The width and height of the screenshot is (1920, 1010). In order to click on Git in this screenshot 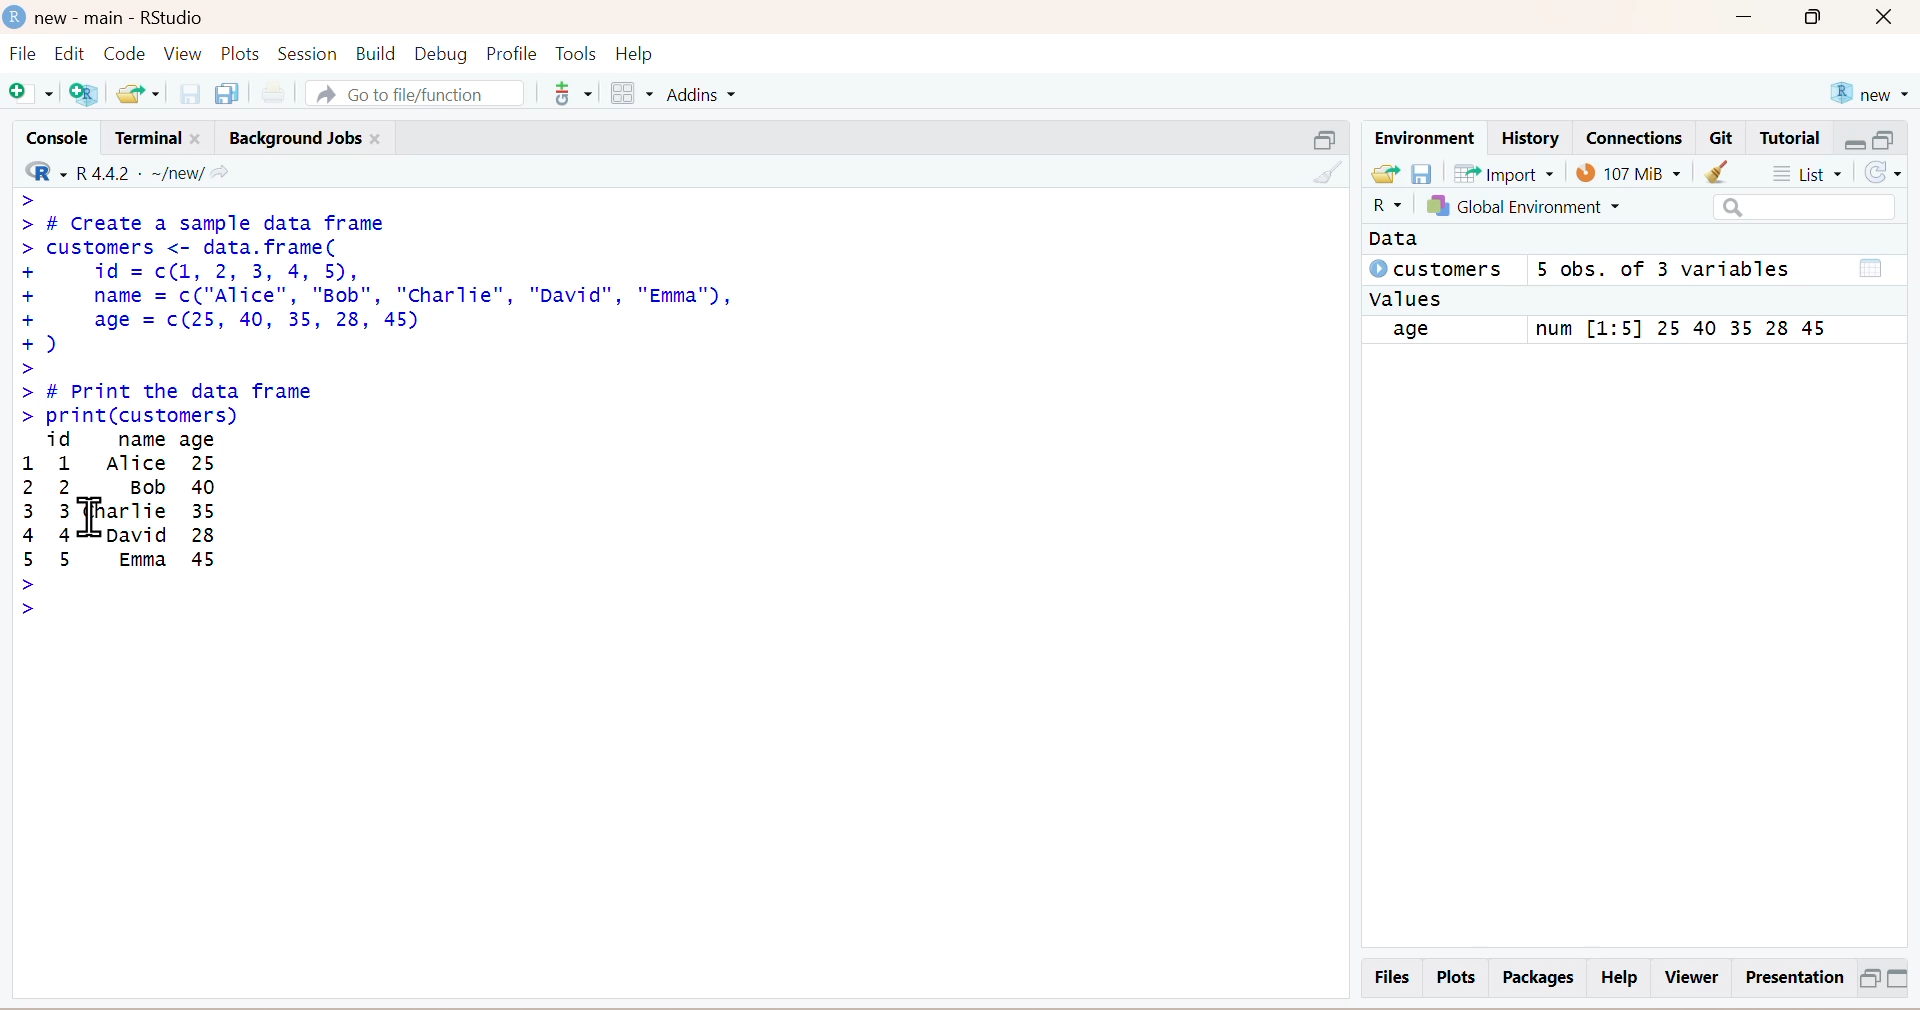, I will do `click(1723, 139)`.